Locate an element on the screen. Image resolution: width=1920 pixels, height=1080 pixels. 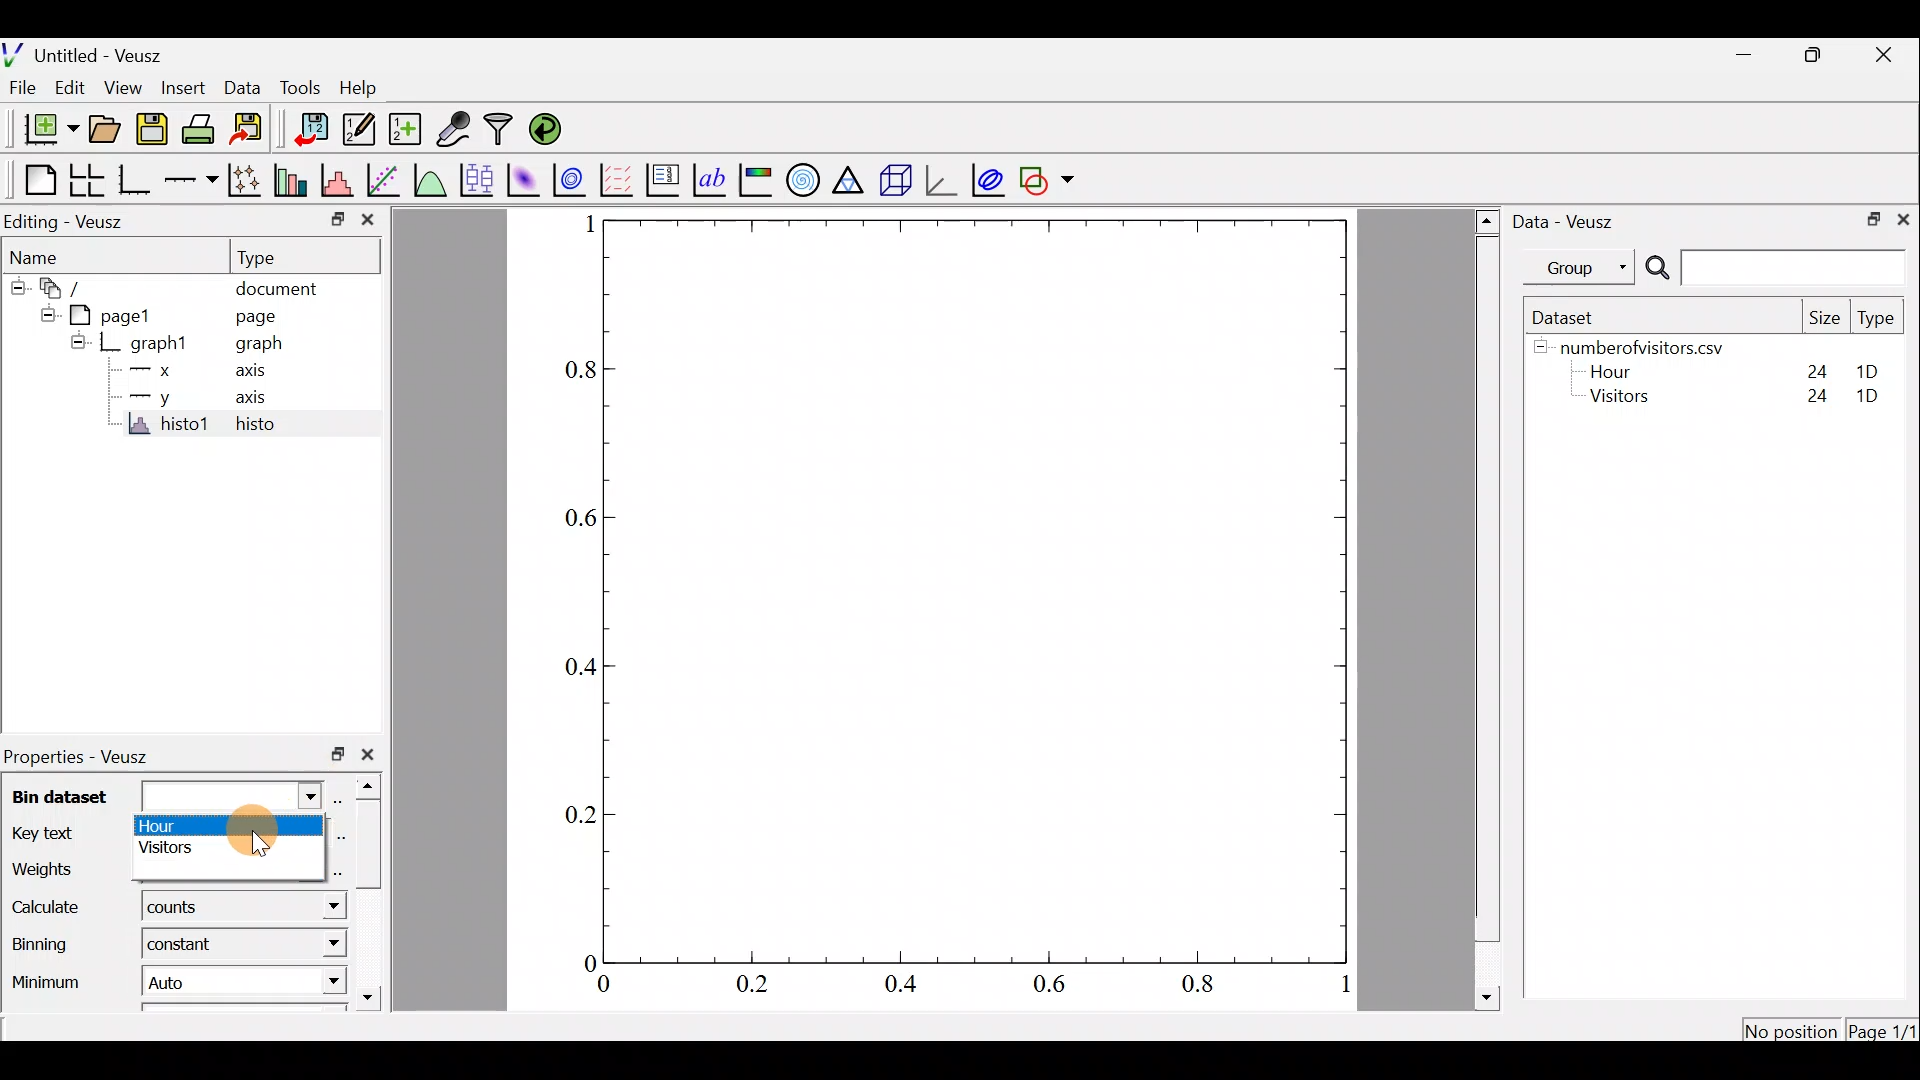
Help is located at coordinates (361, 89).